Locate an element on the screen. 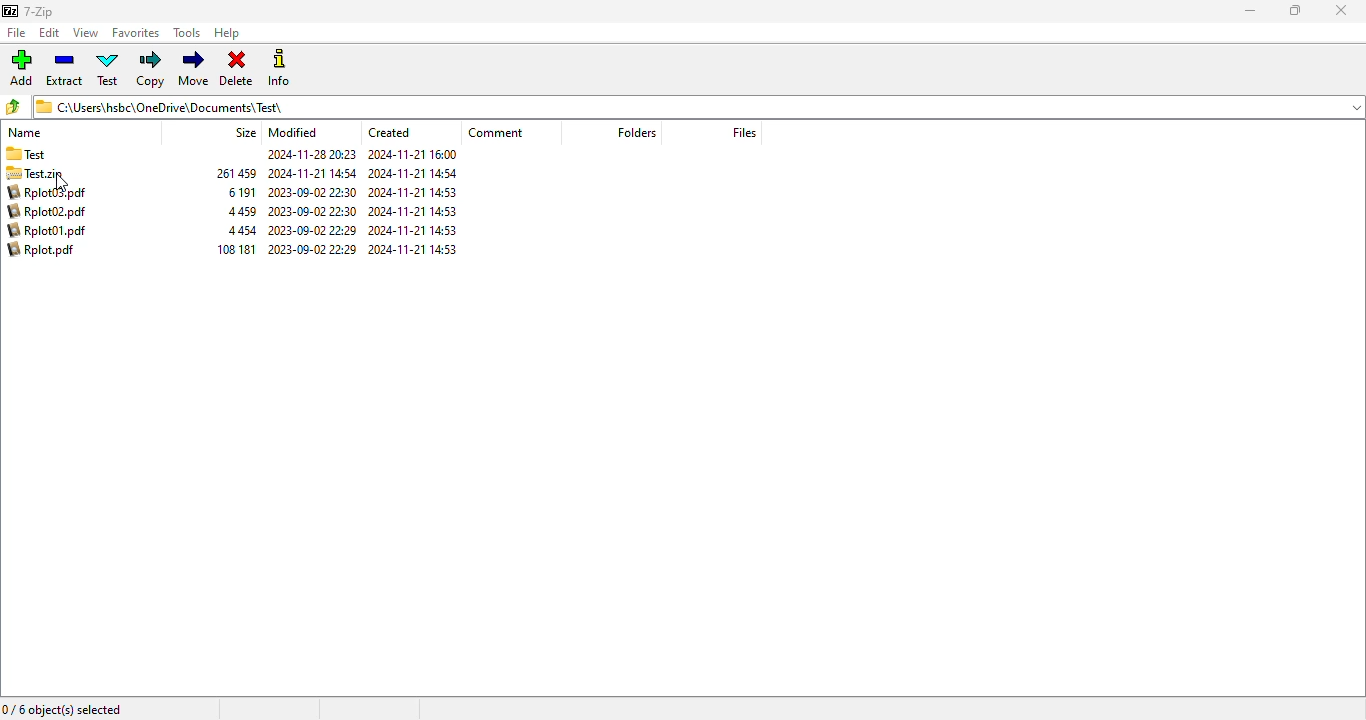 The height and width of the screenshot is (720, 1366). 7-Zip is located at coordinates (28, 12).